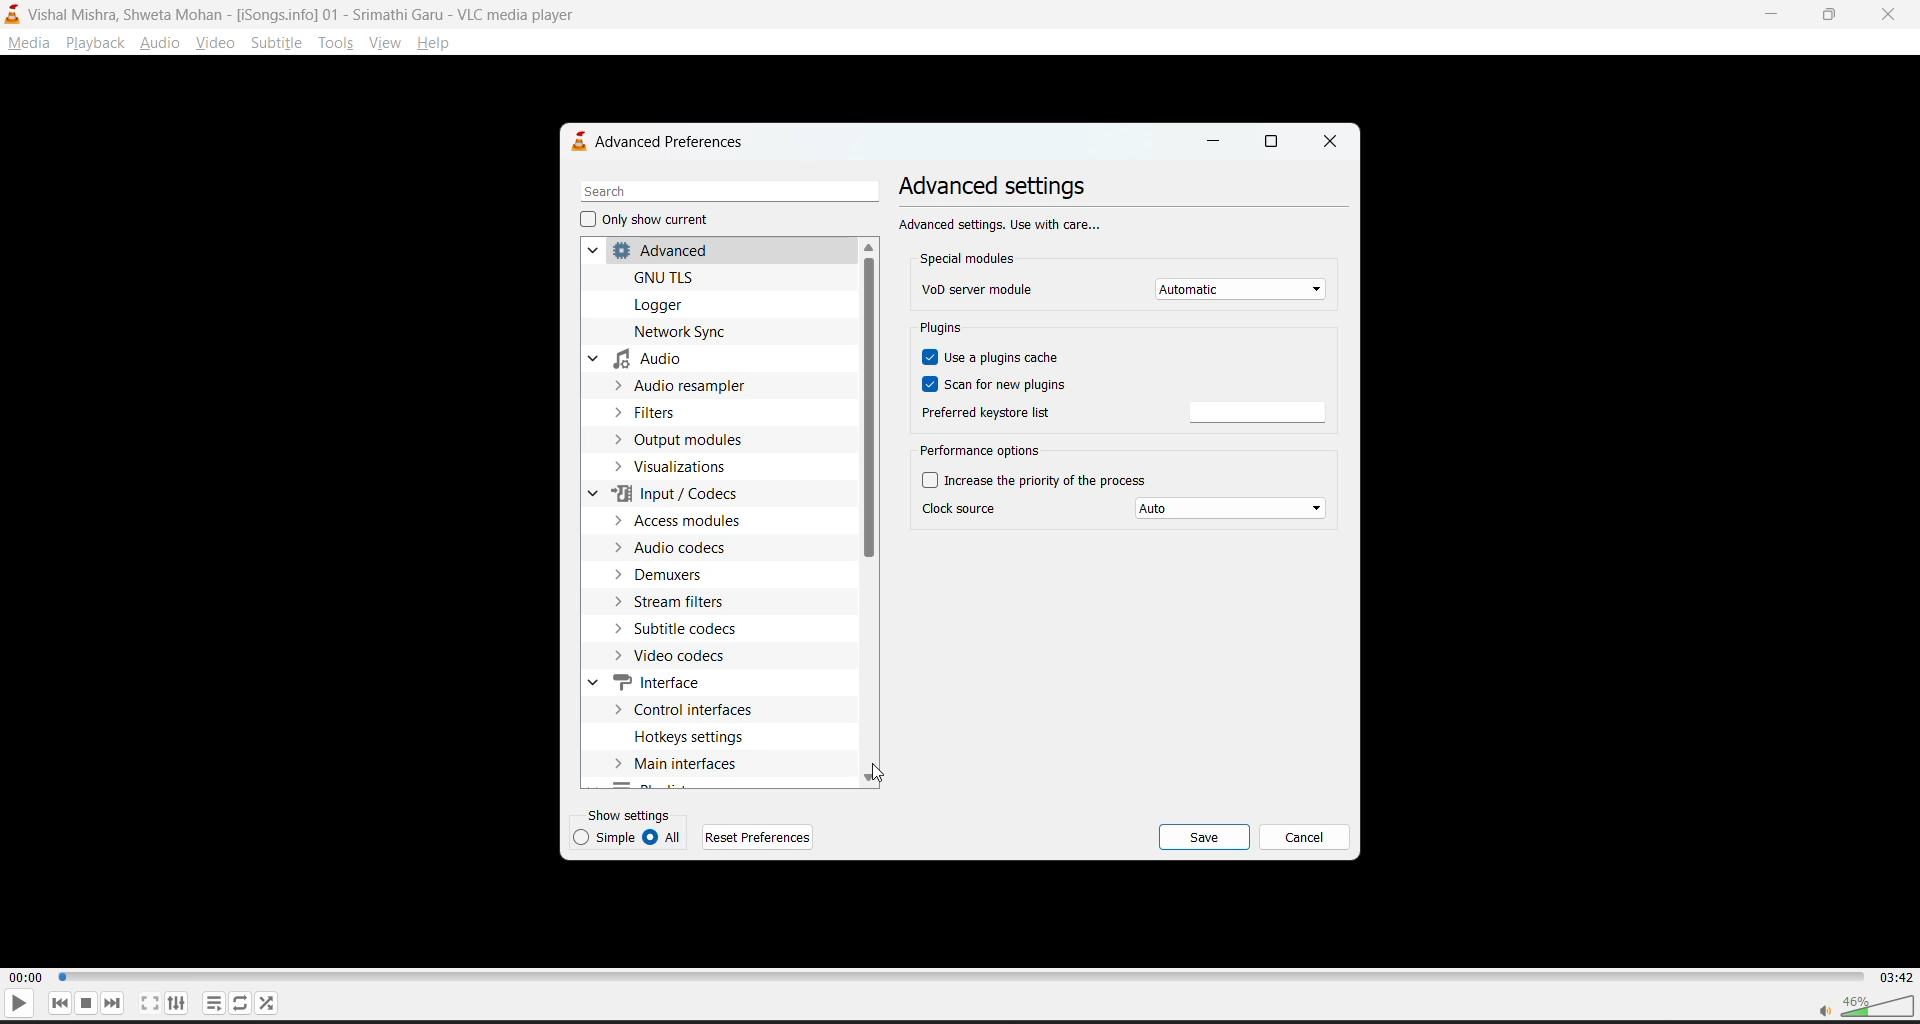 This screenshot has width=1920, height=1024. Describe the element at coordinates (687, 629) in the screenshot. I see `subtitle codecs` at that location.